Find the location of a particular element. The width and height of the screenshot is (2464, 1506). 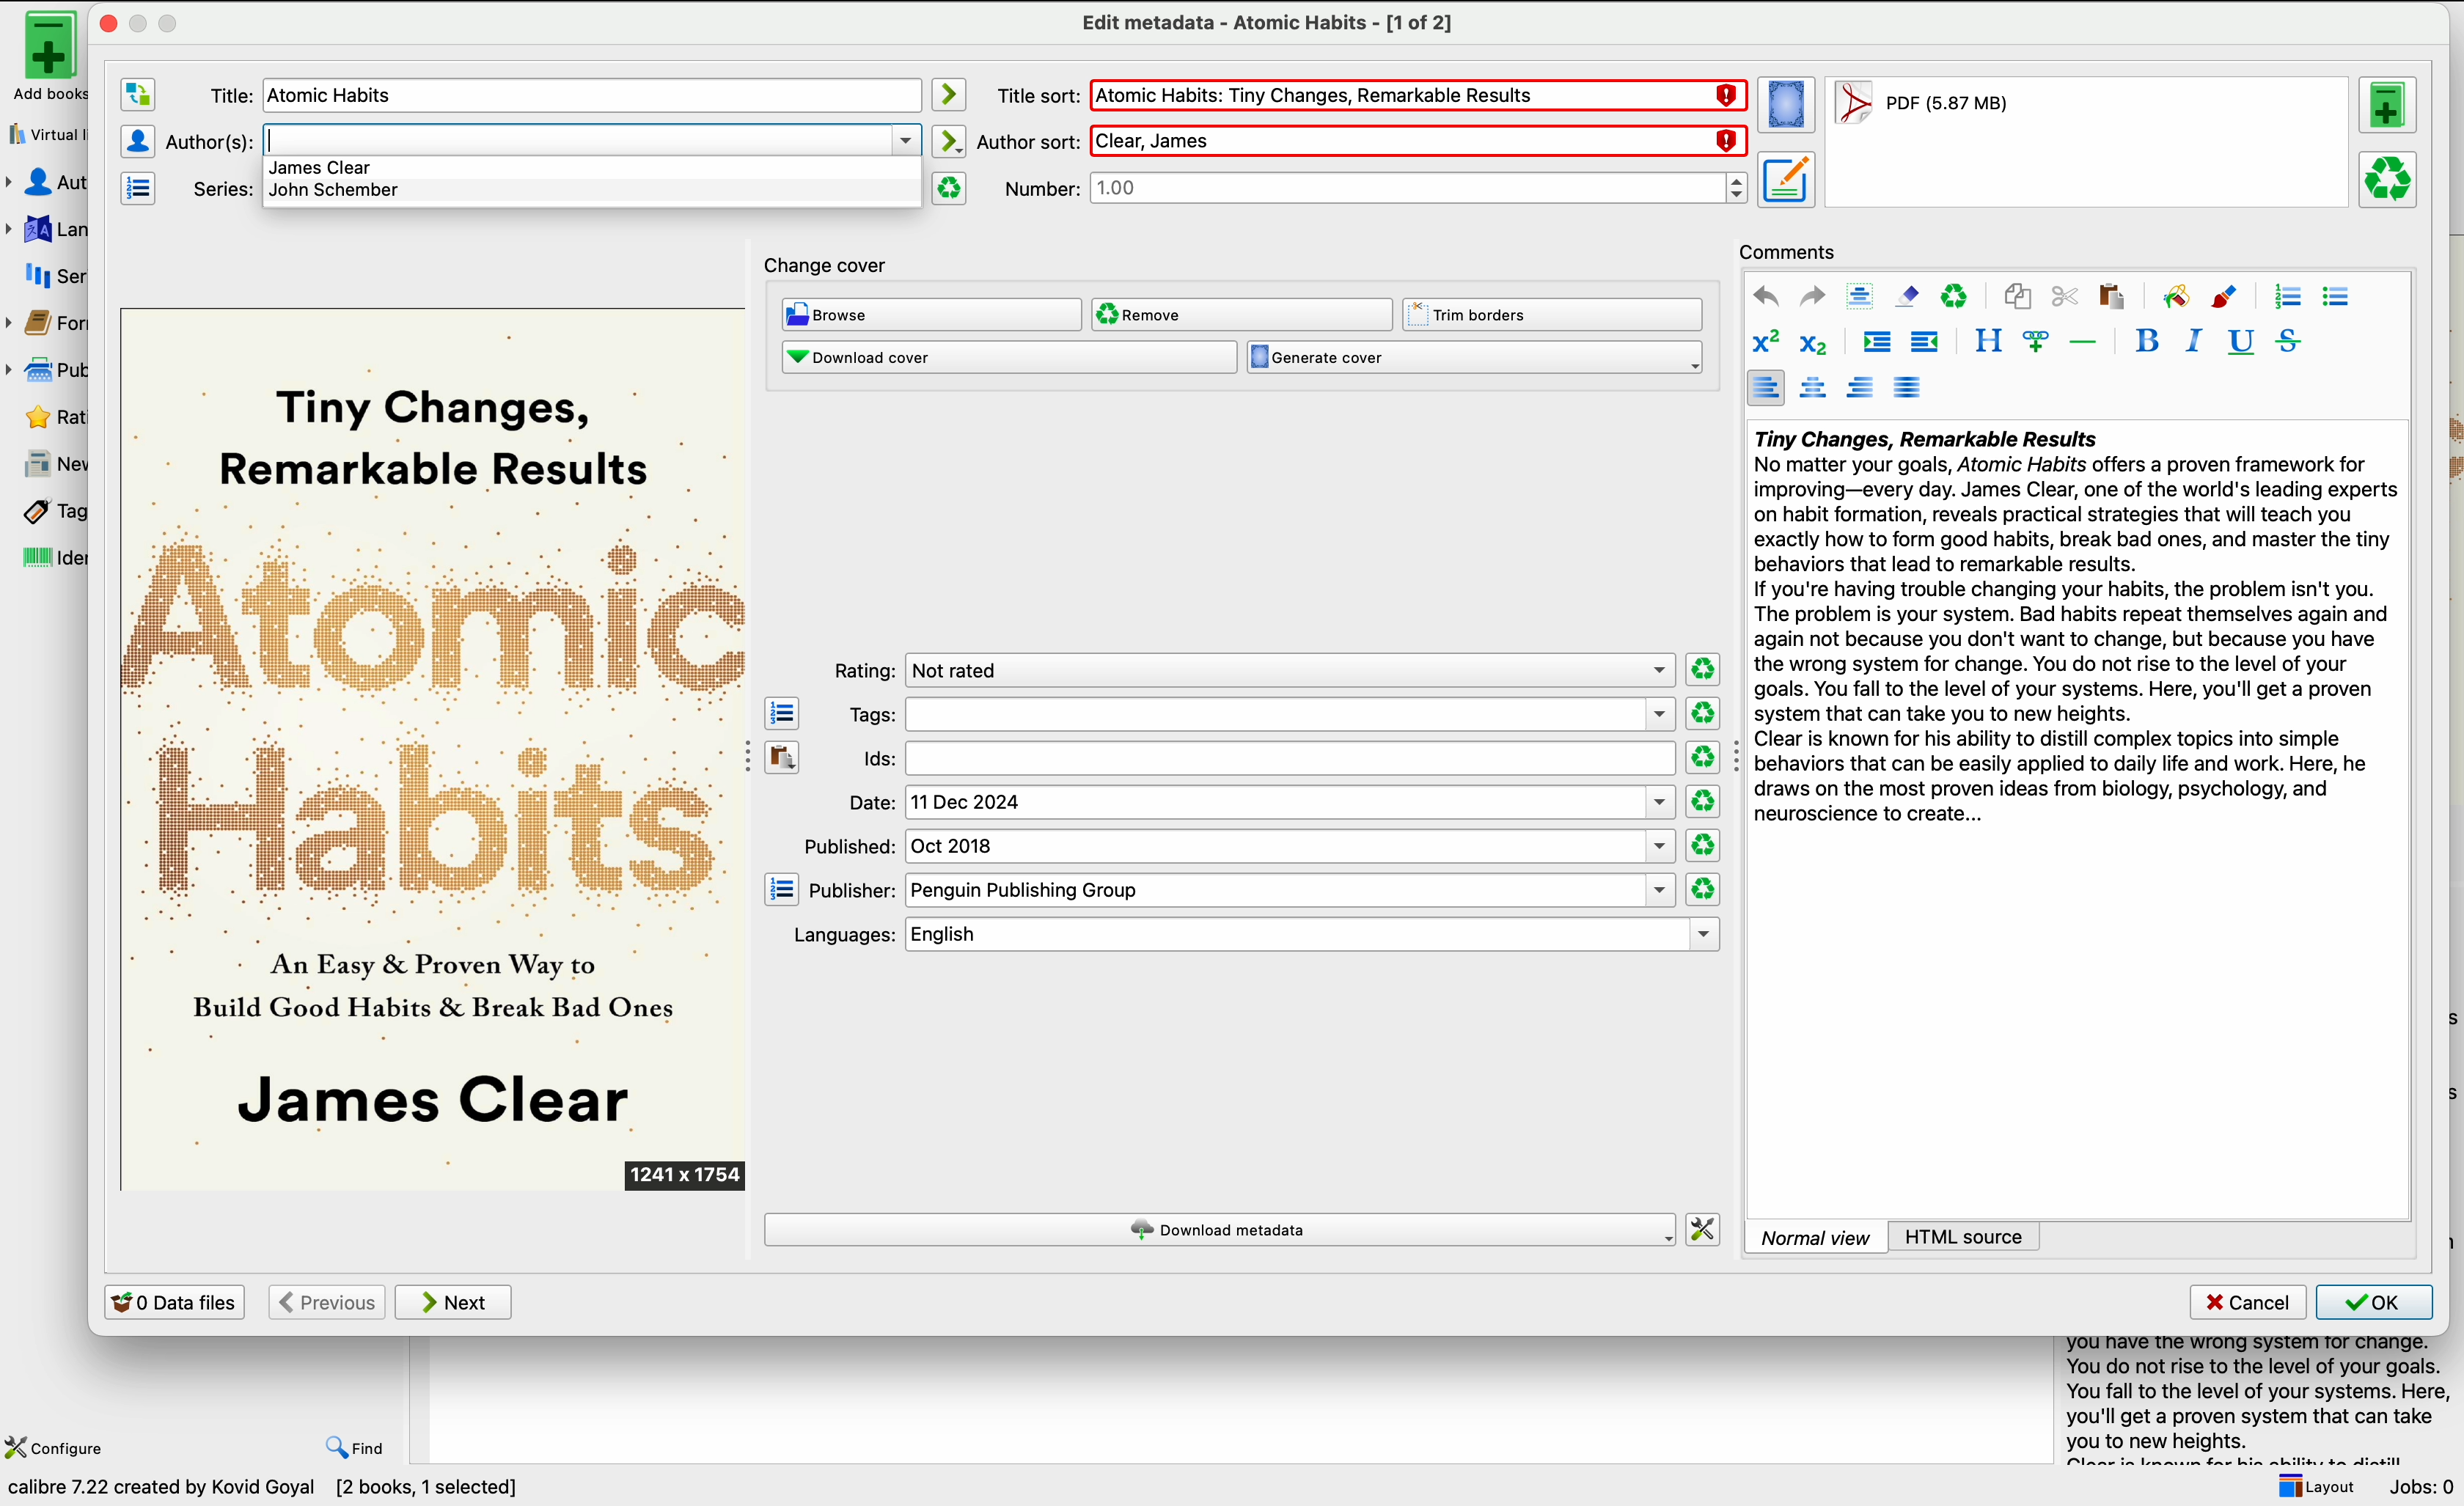

data is located at coordinates (271, 1491).